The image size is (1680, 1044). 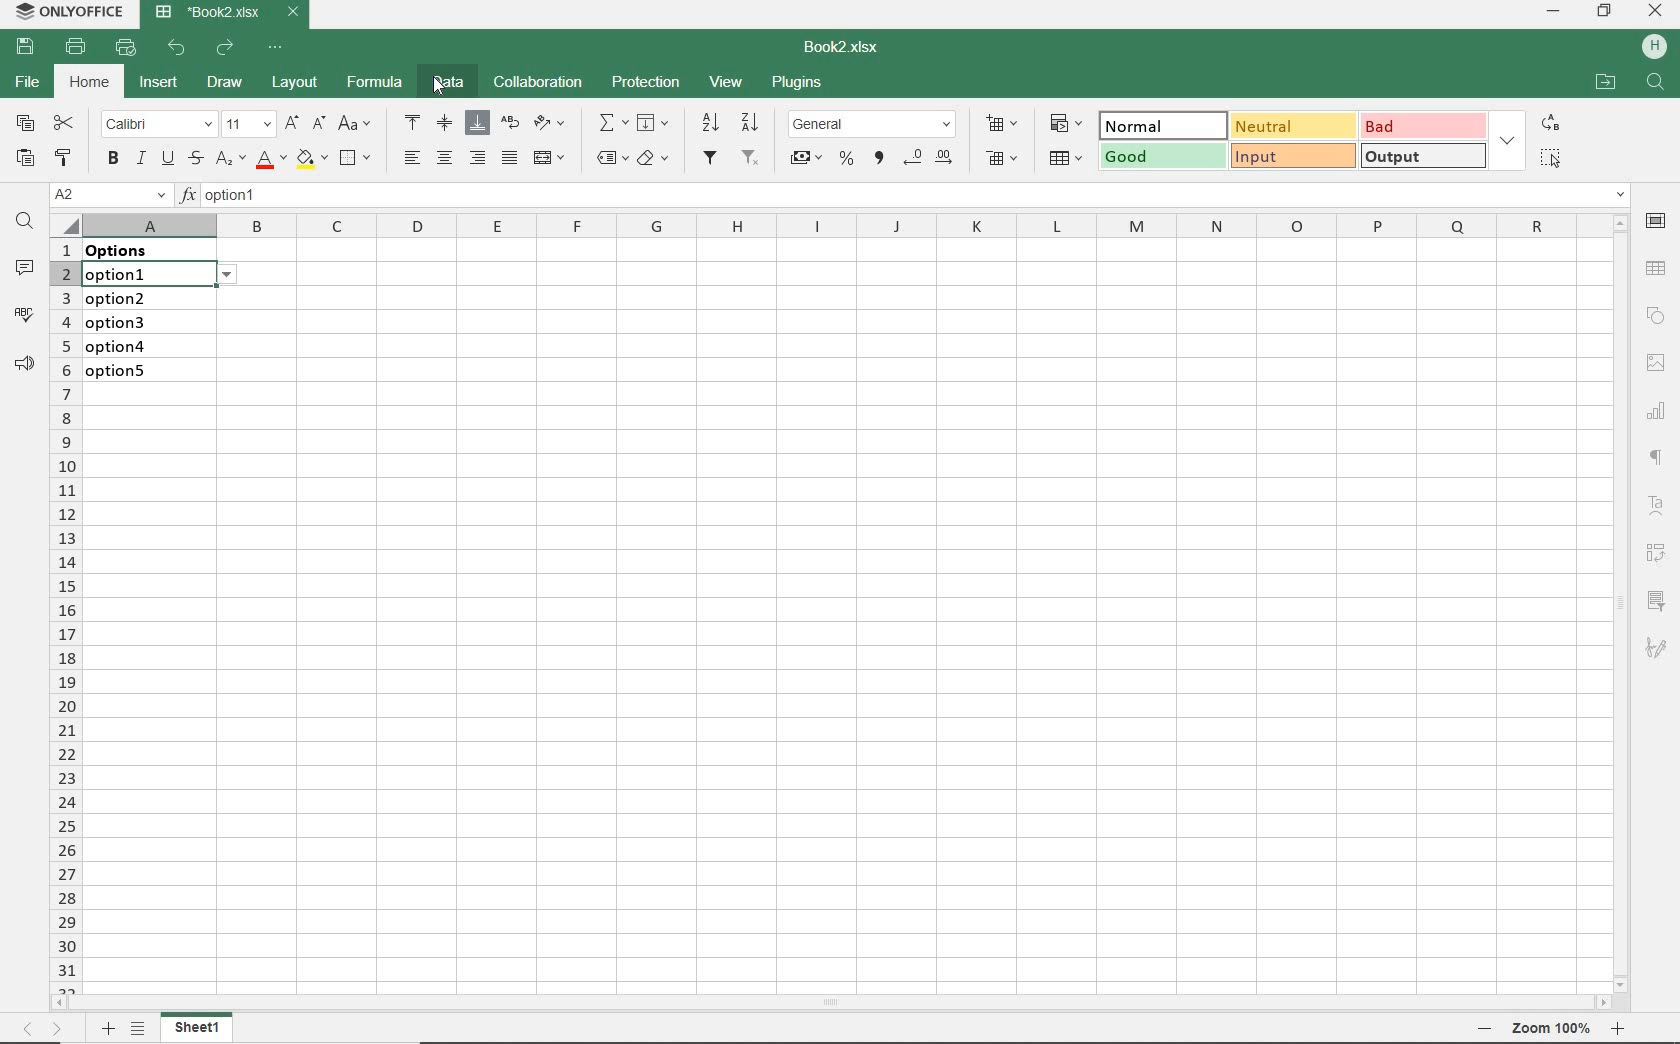 I want to click on INPUT, so click(x=1288, y=157).